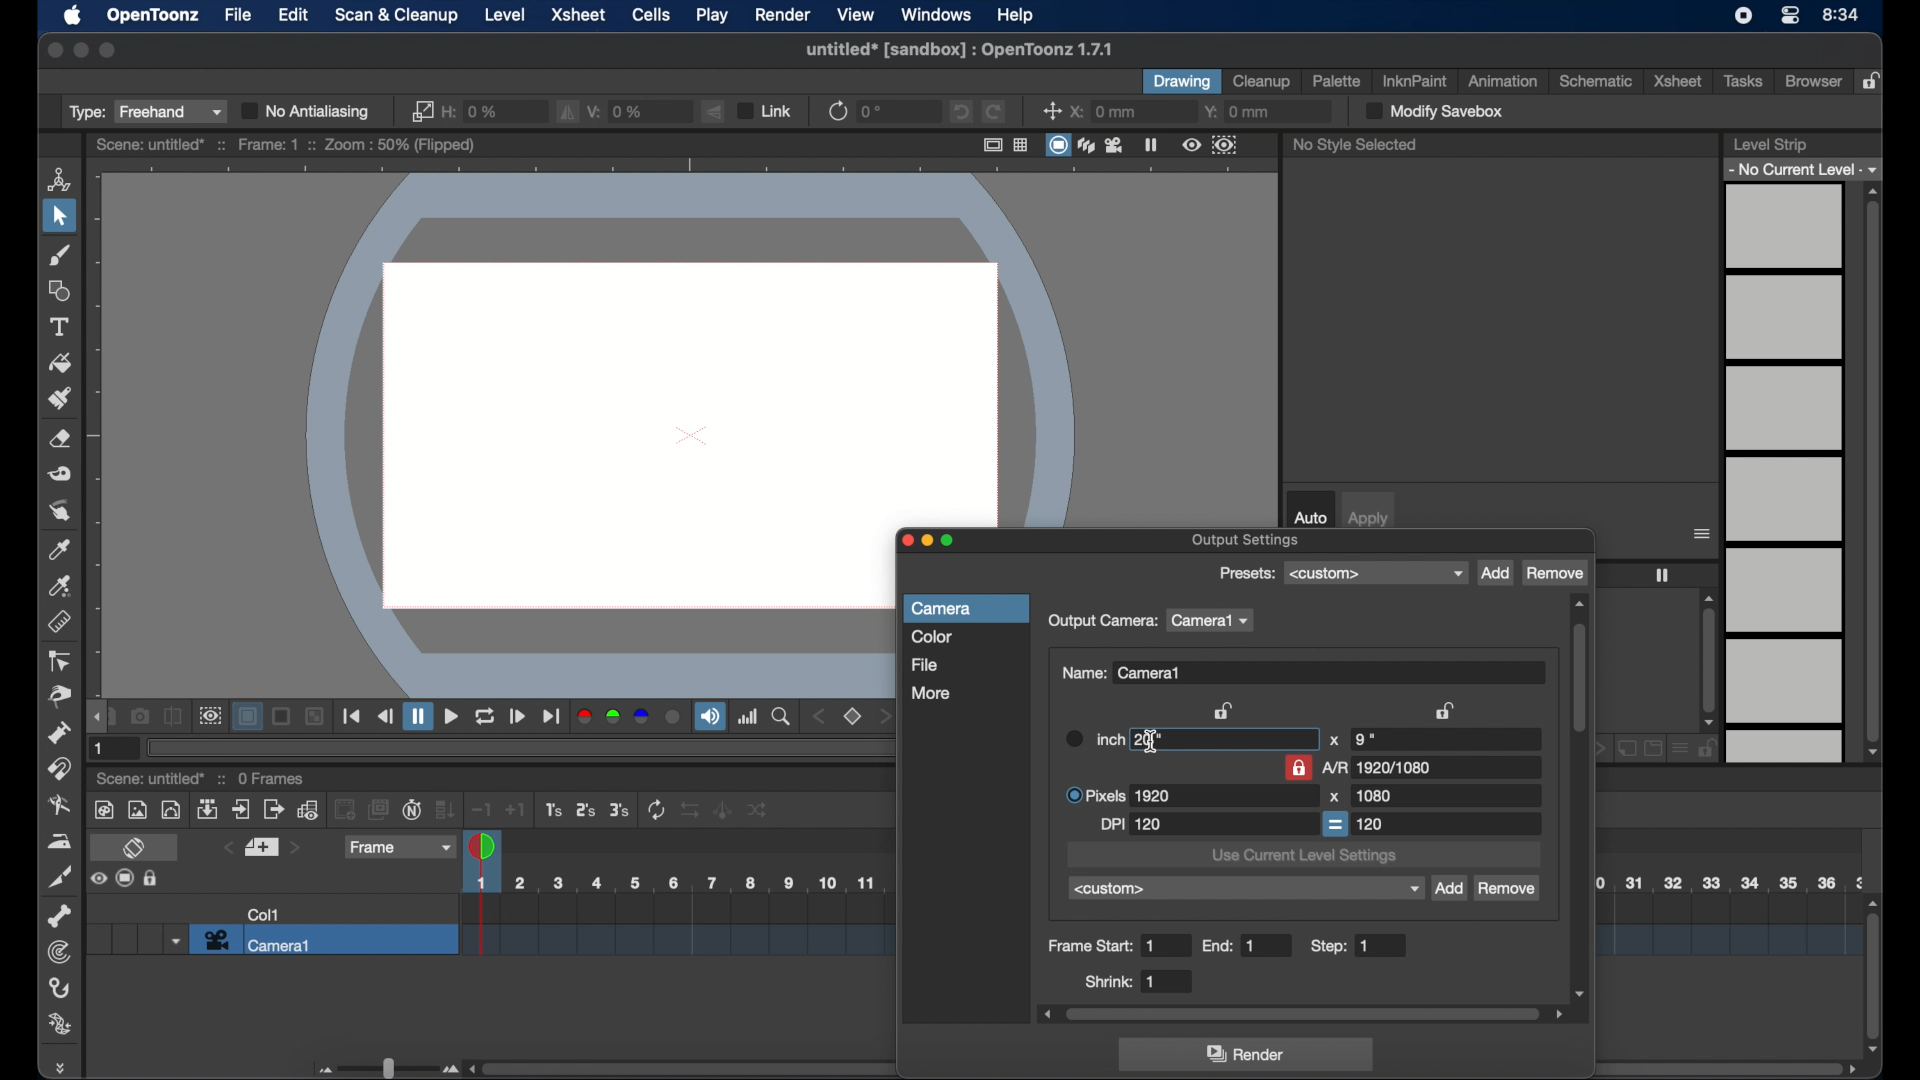 The width and height of the screenshot is (1920, 1080). I want to click on , so click(586, 806).